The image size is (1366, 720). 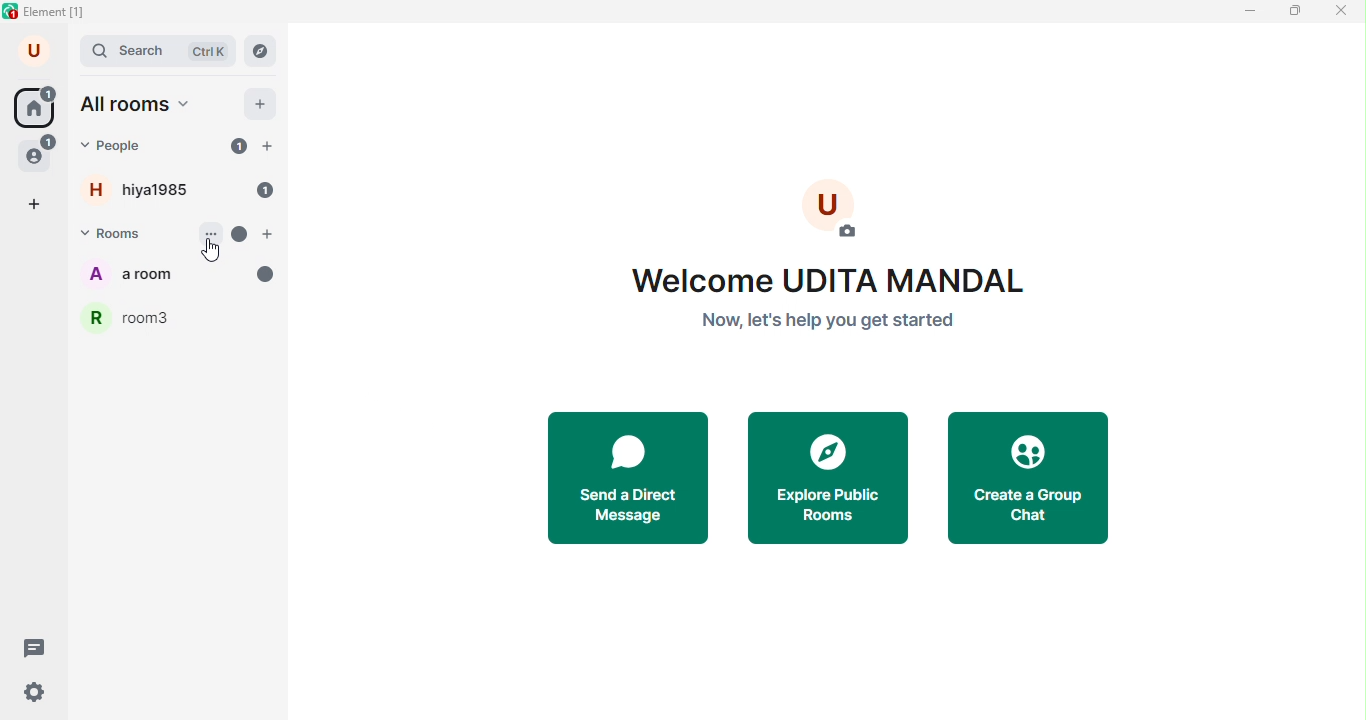 I want to click on create a group chat, so click(x=1030, y=477).